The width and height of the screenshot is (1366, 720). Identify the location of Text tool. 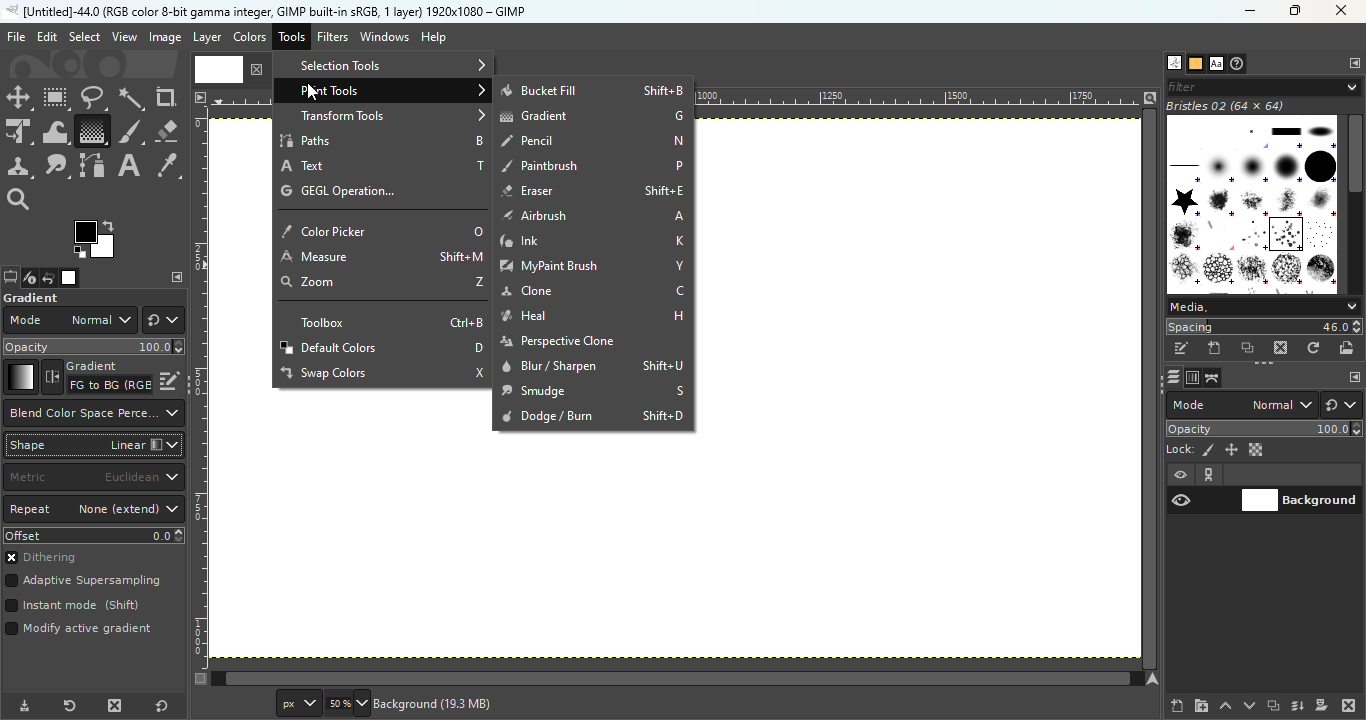
(129, 166).